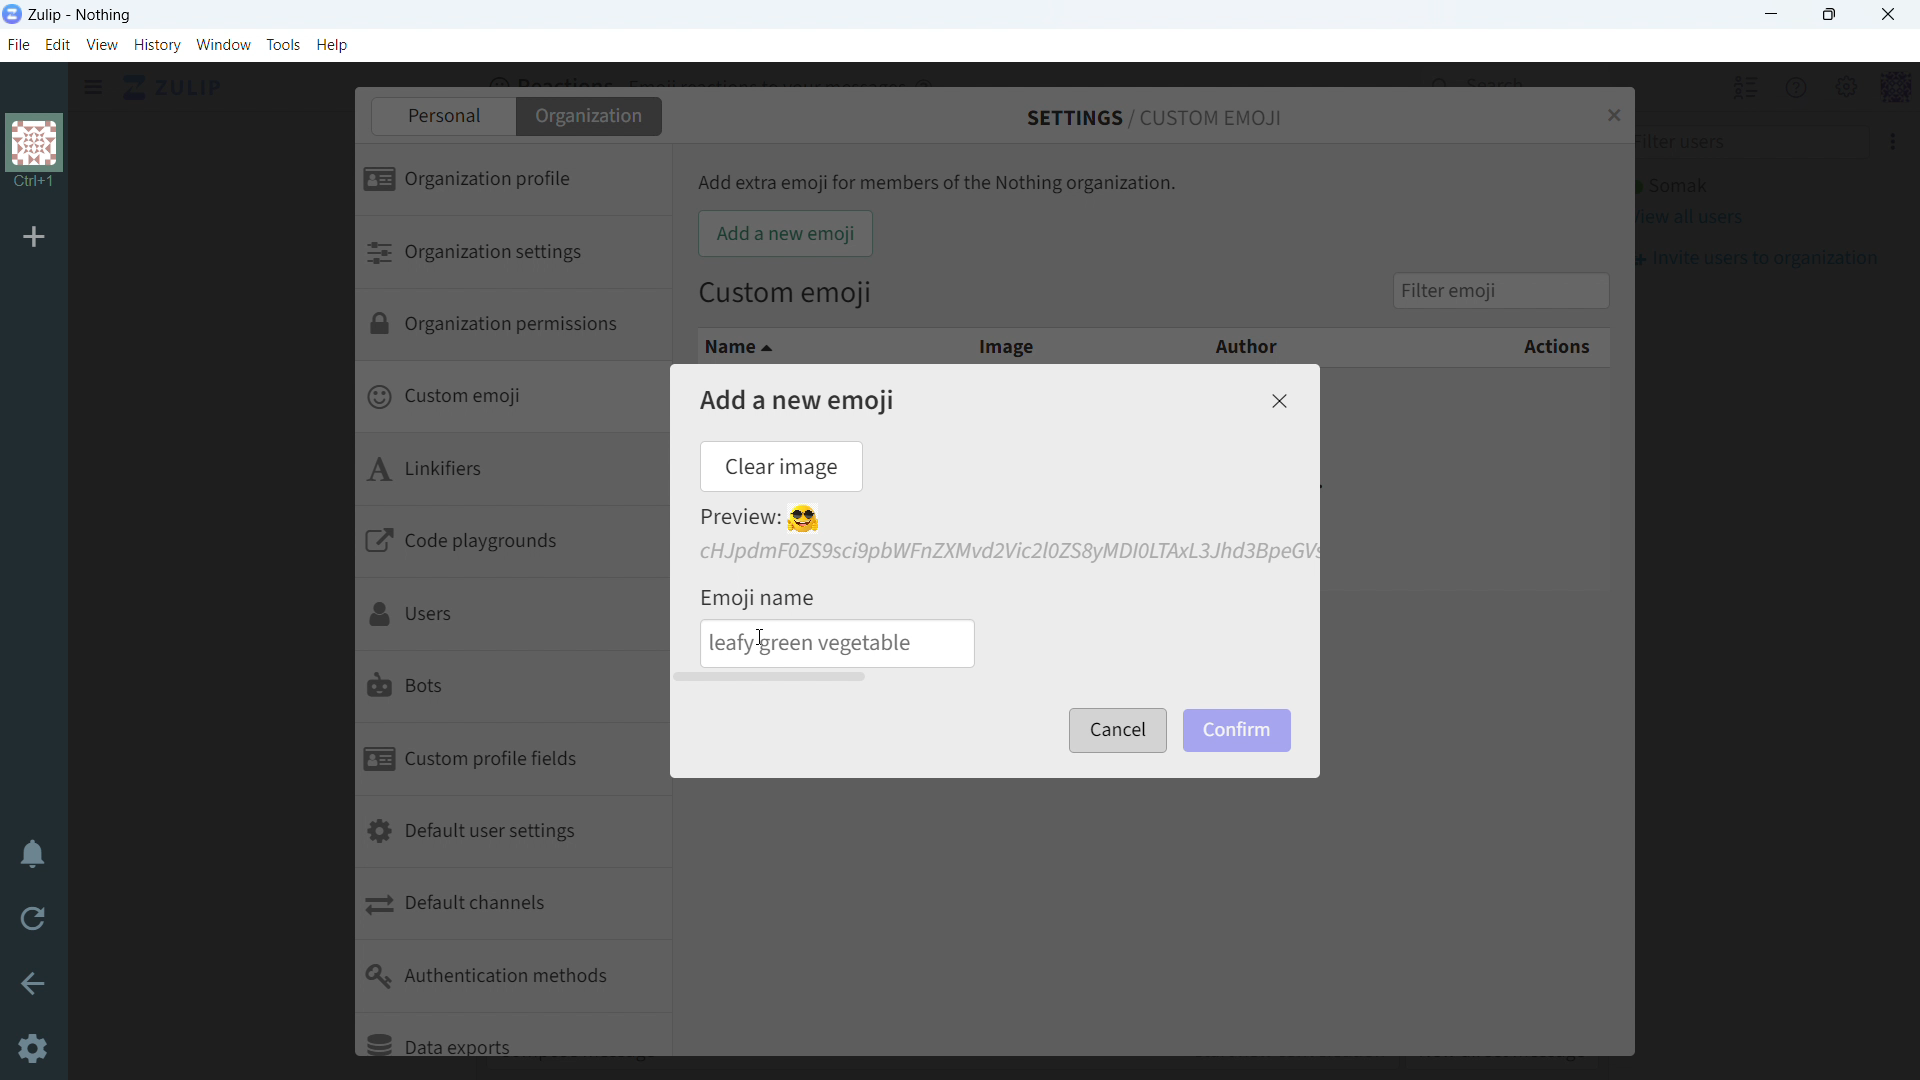 This screenshot has width=1920, height=1080. I want to click on close, so click(1887, 15).